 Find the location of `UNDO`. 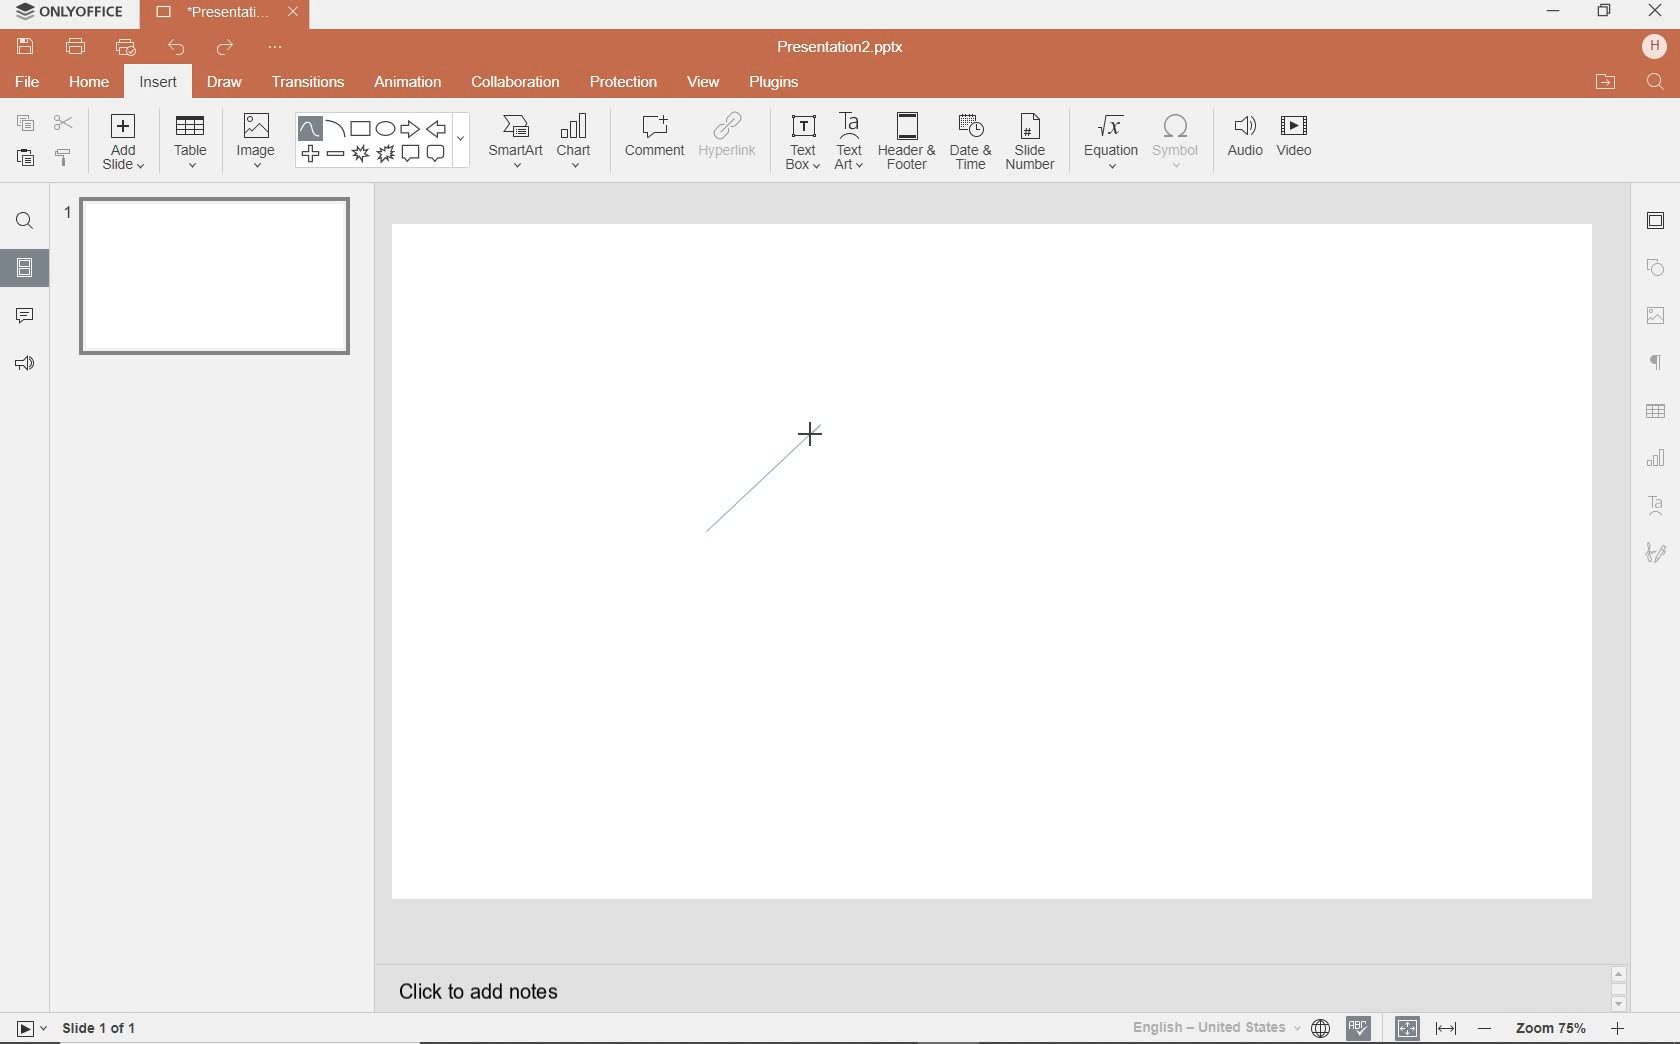

UNDO is located at coordinates (176, 50).